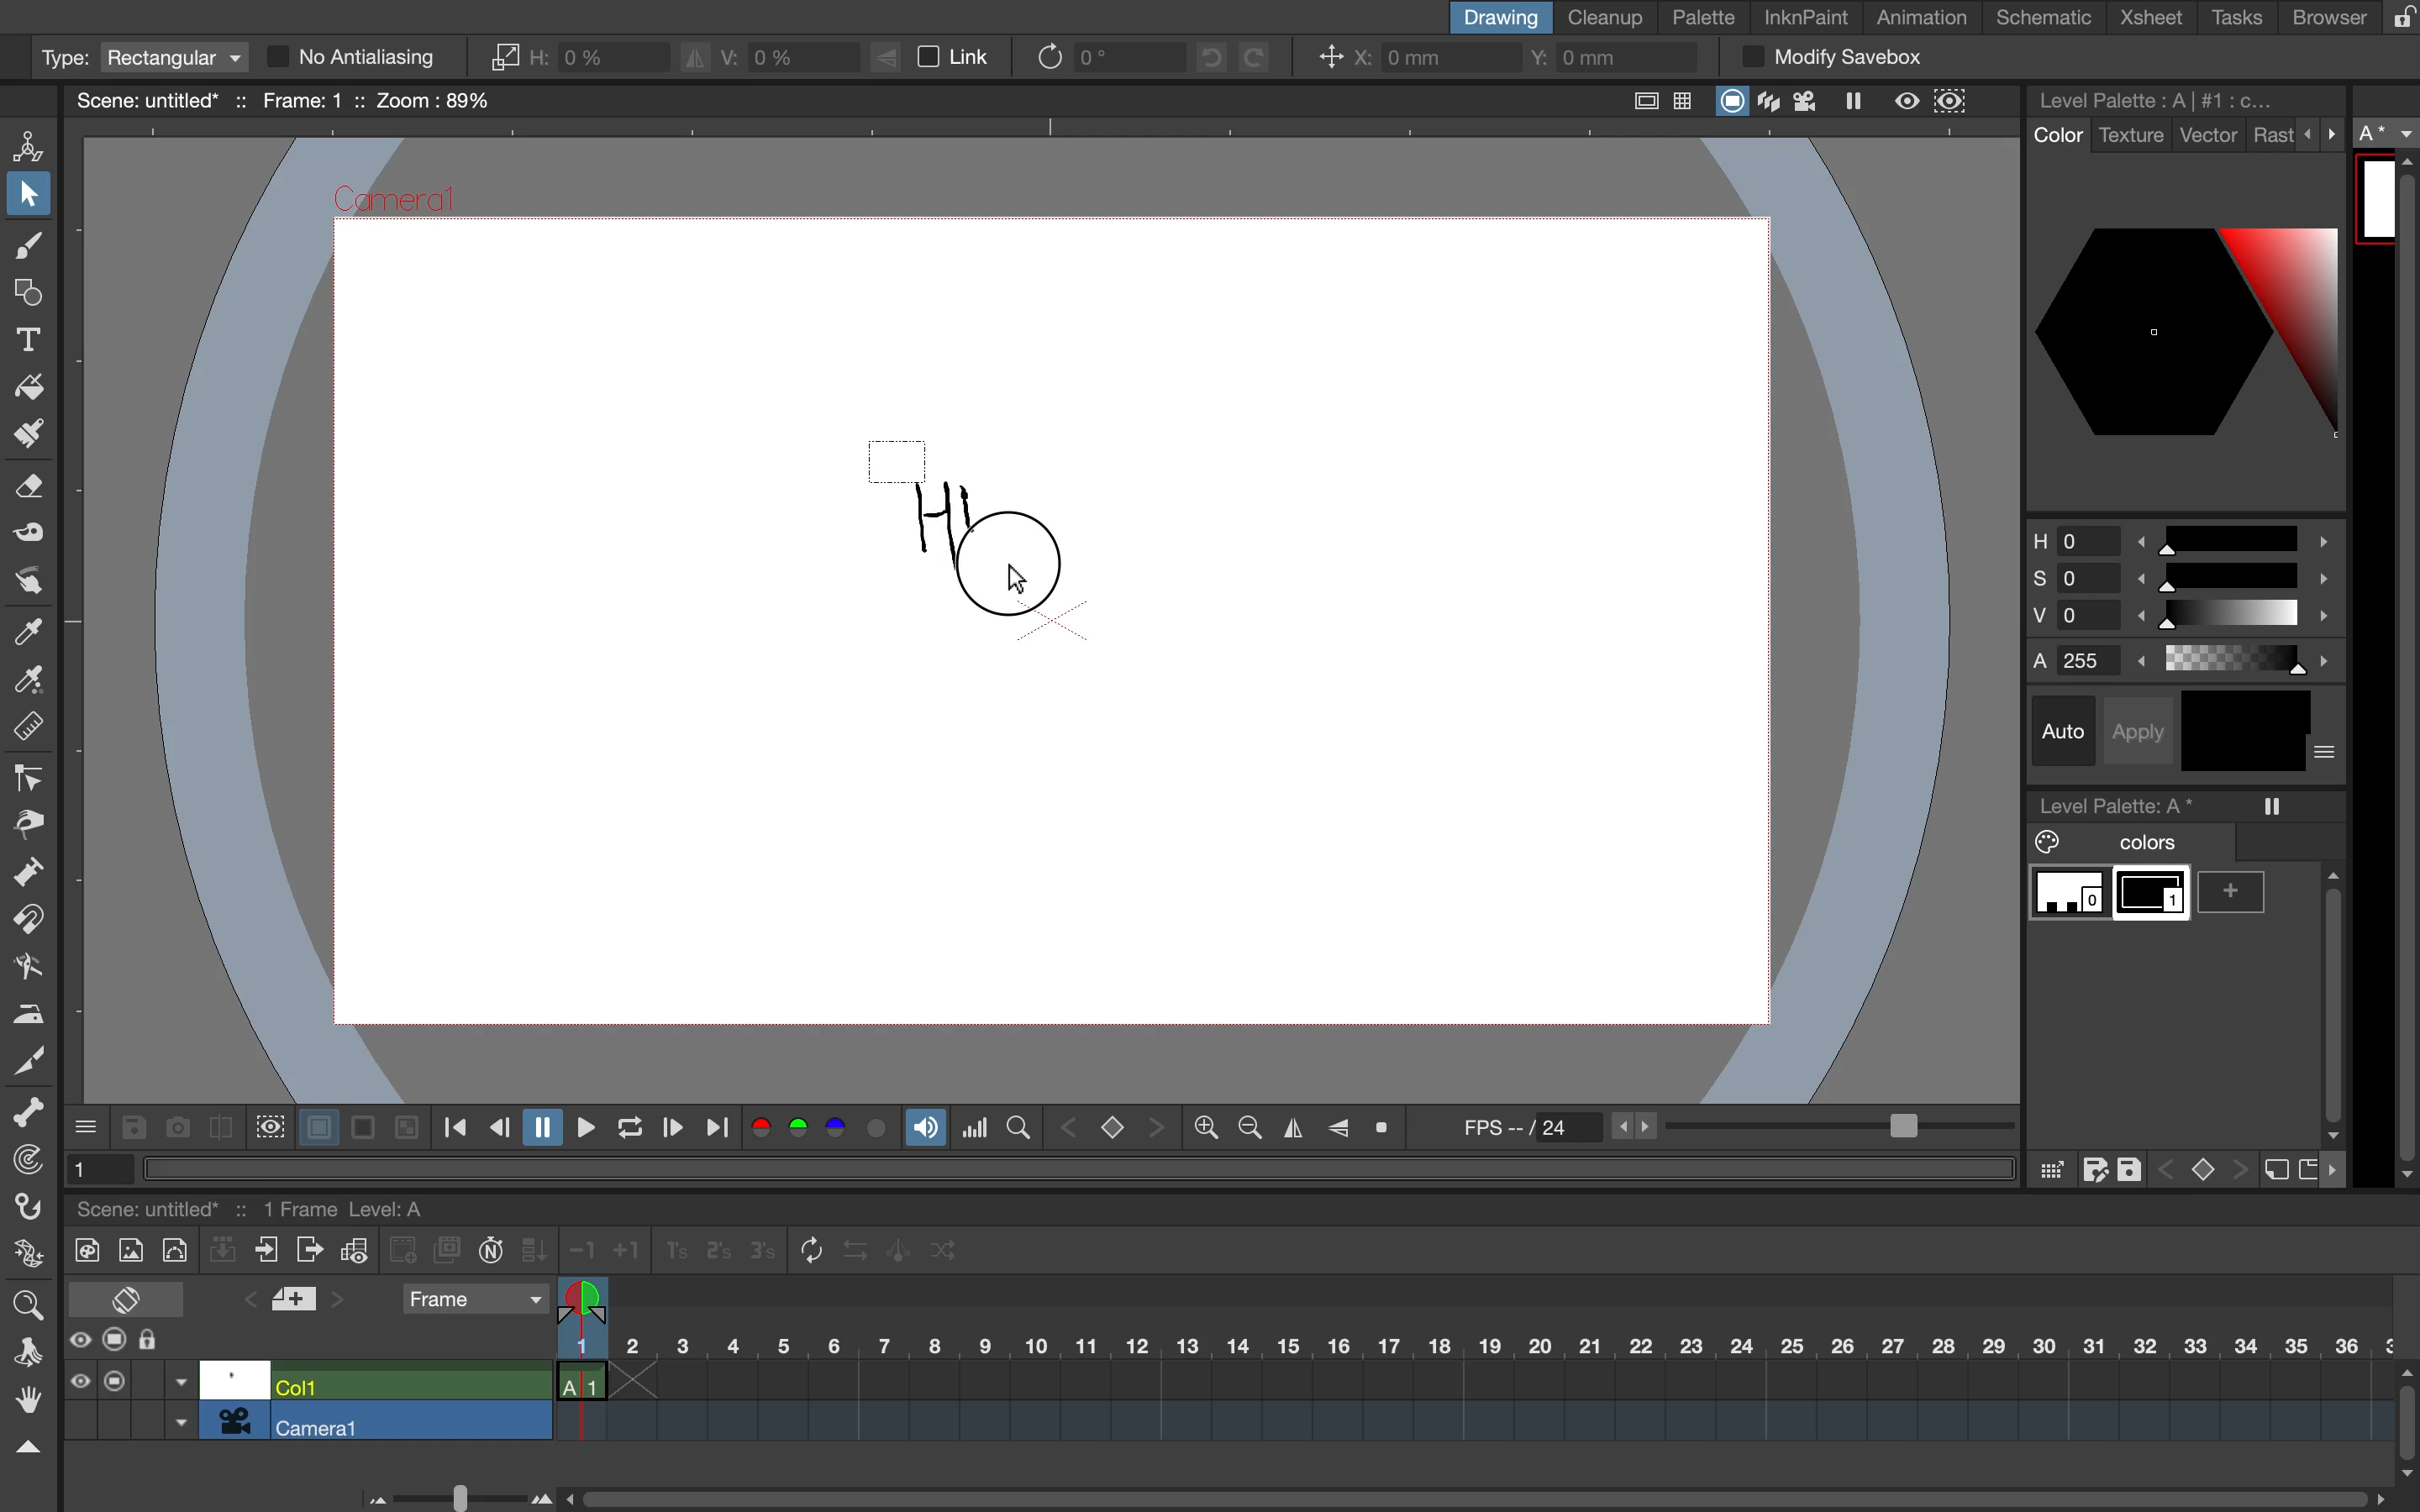 The image size is (2420, 1512). Describe the element at coordinates (1269, 57) in the screenshot. I see `redo` at that location.